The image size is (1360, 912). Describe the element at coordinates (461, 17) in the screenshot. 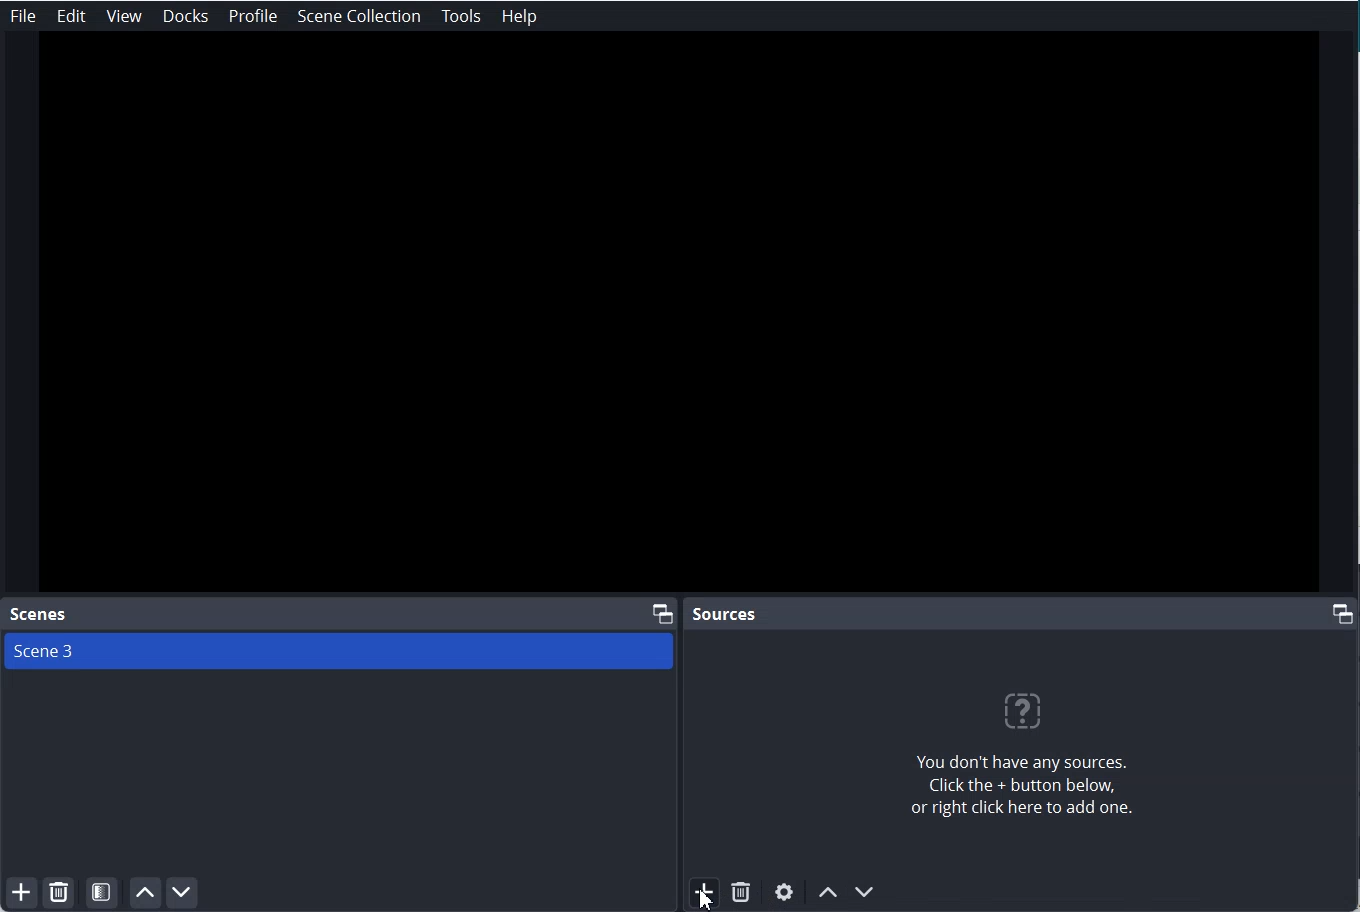

I see `Tools` at that location.